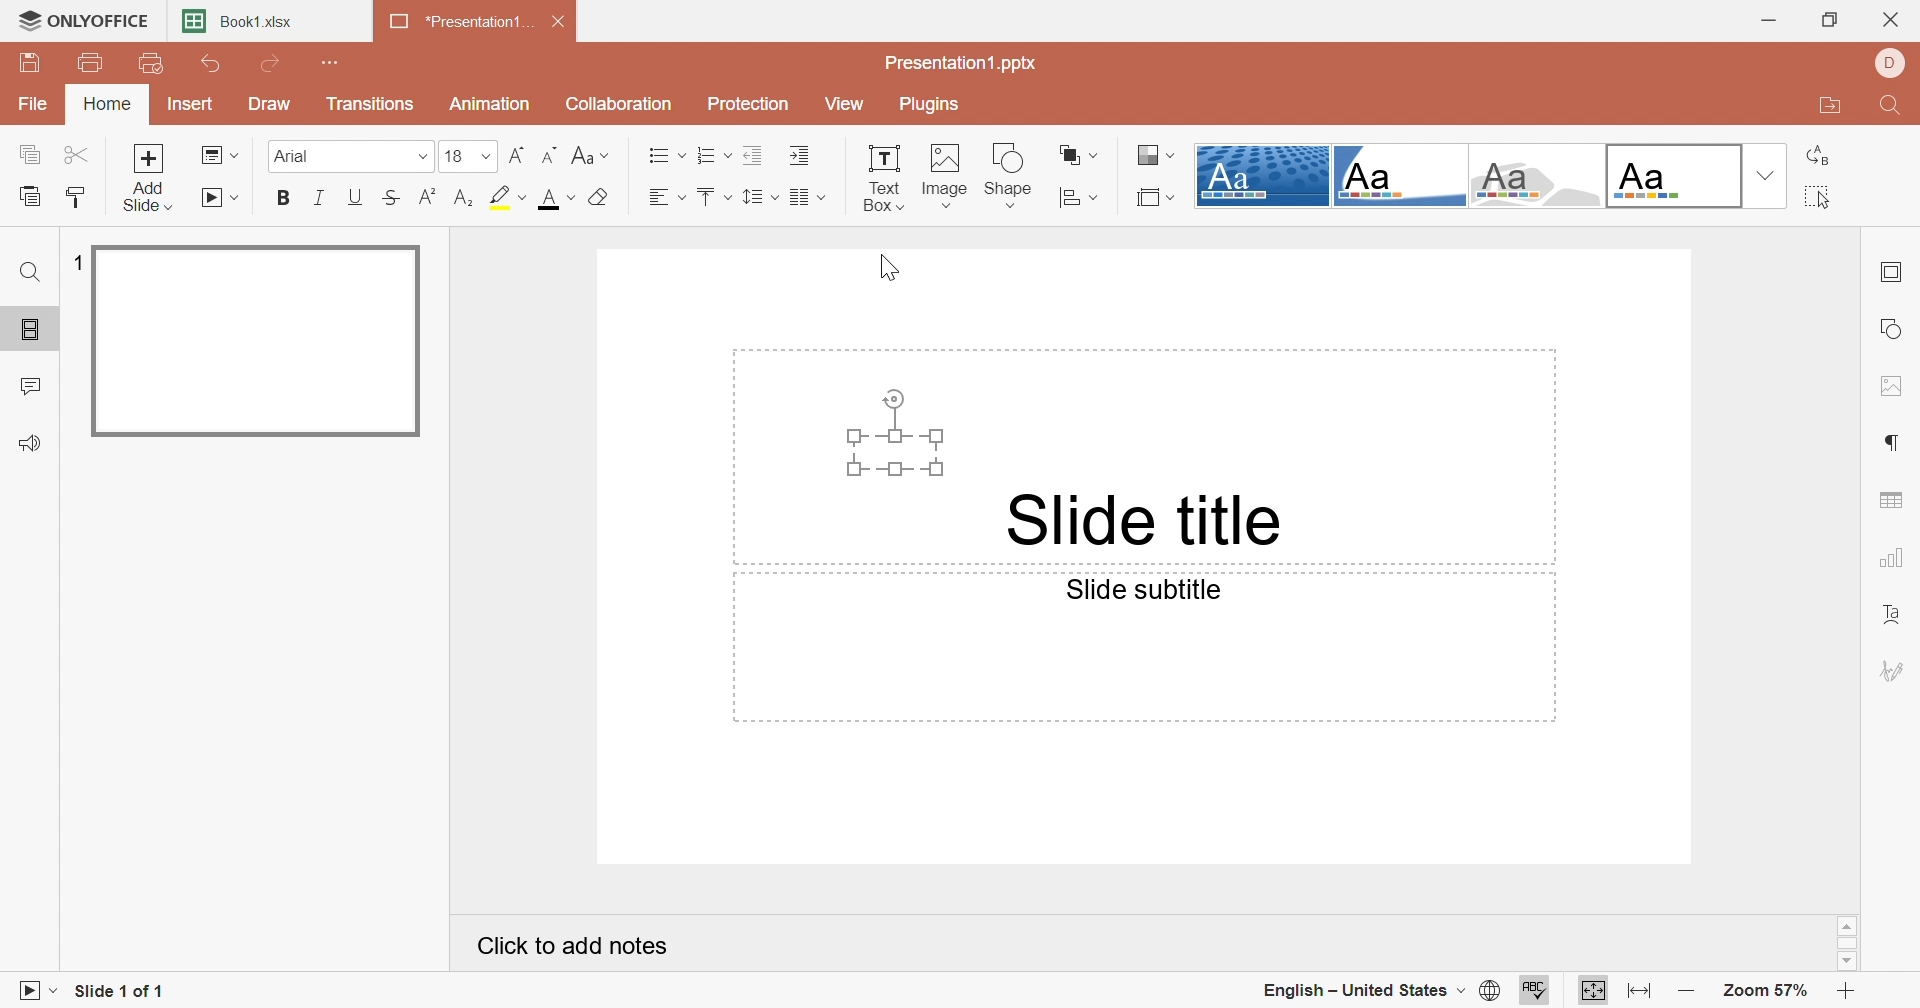  What do you see at coordinates (1158, 156) in the screenshot?
I see `Change color theme` at bounding box center [1158, 156].